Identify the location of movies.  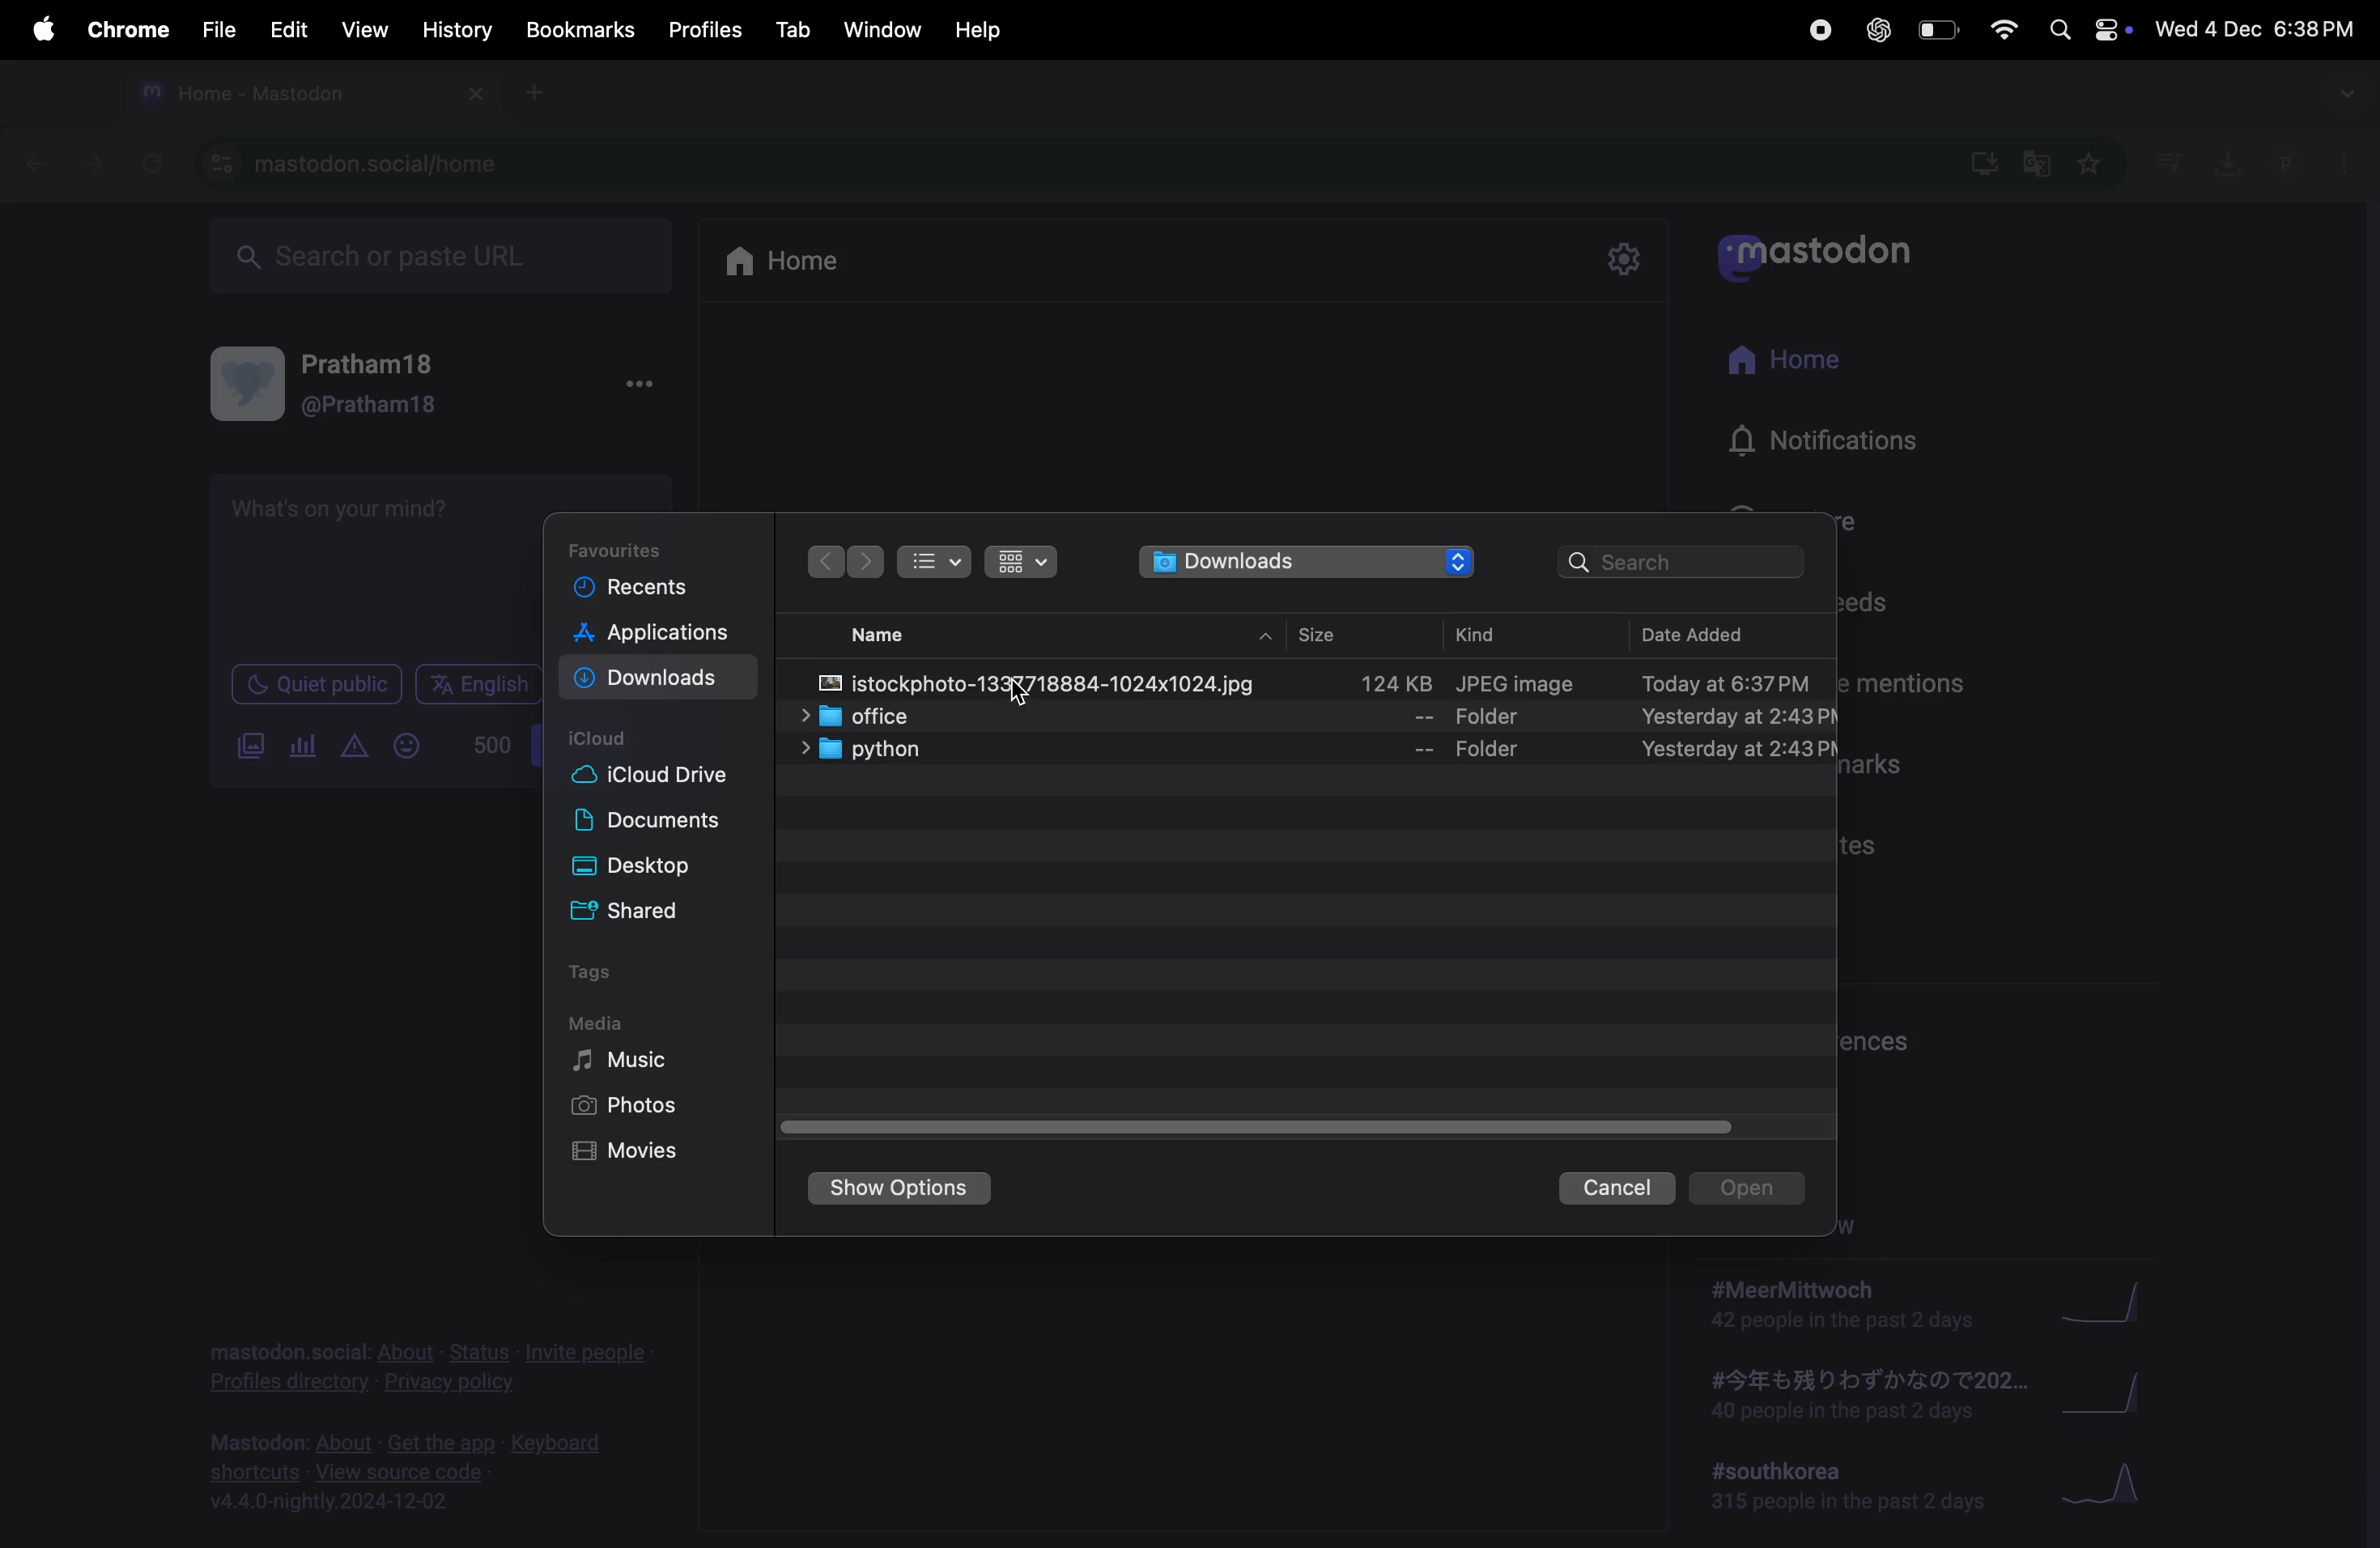
(631, 1154).